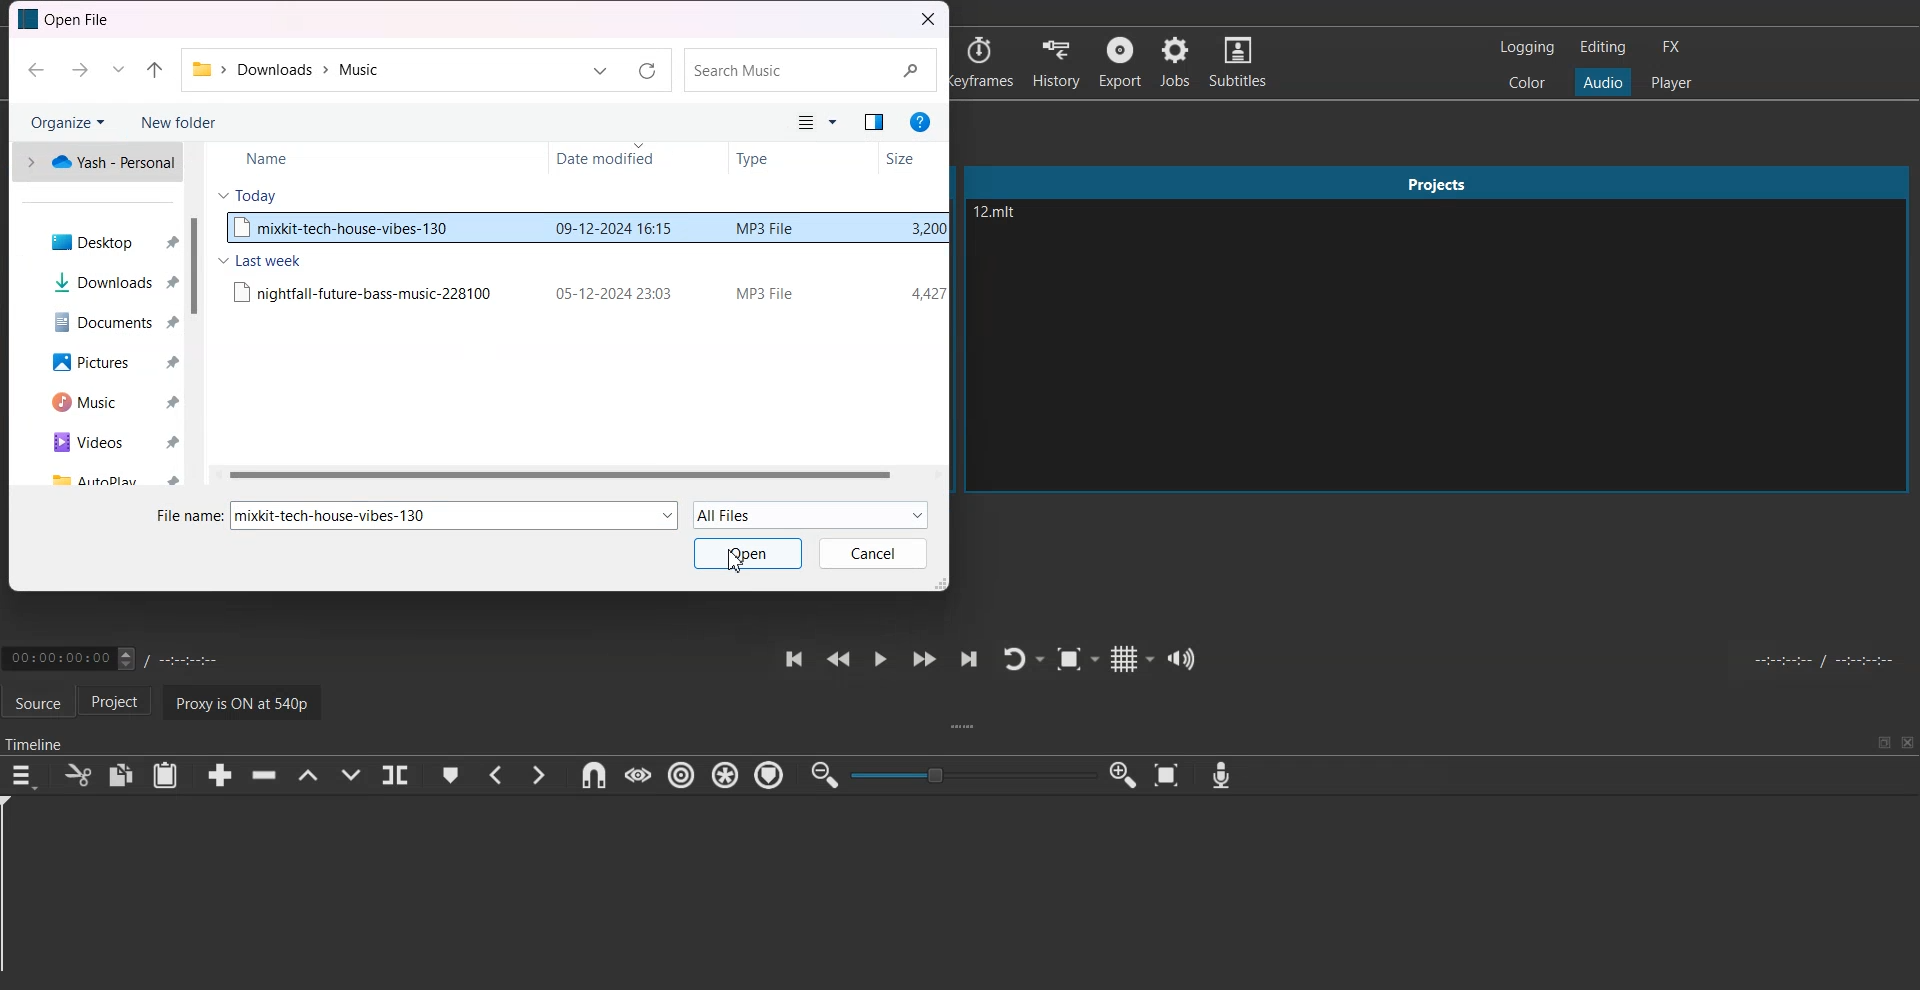 The image size is (1920, 990). I want to click on Close, so click(1907, 742).